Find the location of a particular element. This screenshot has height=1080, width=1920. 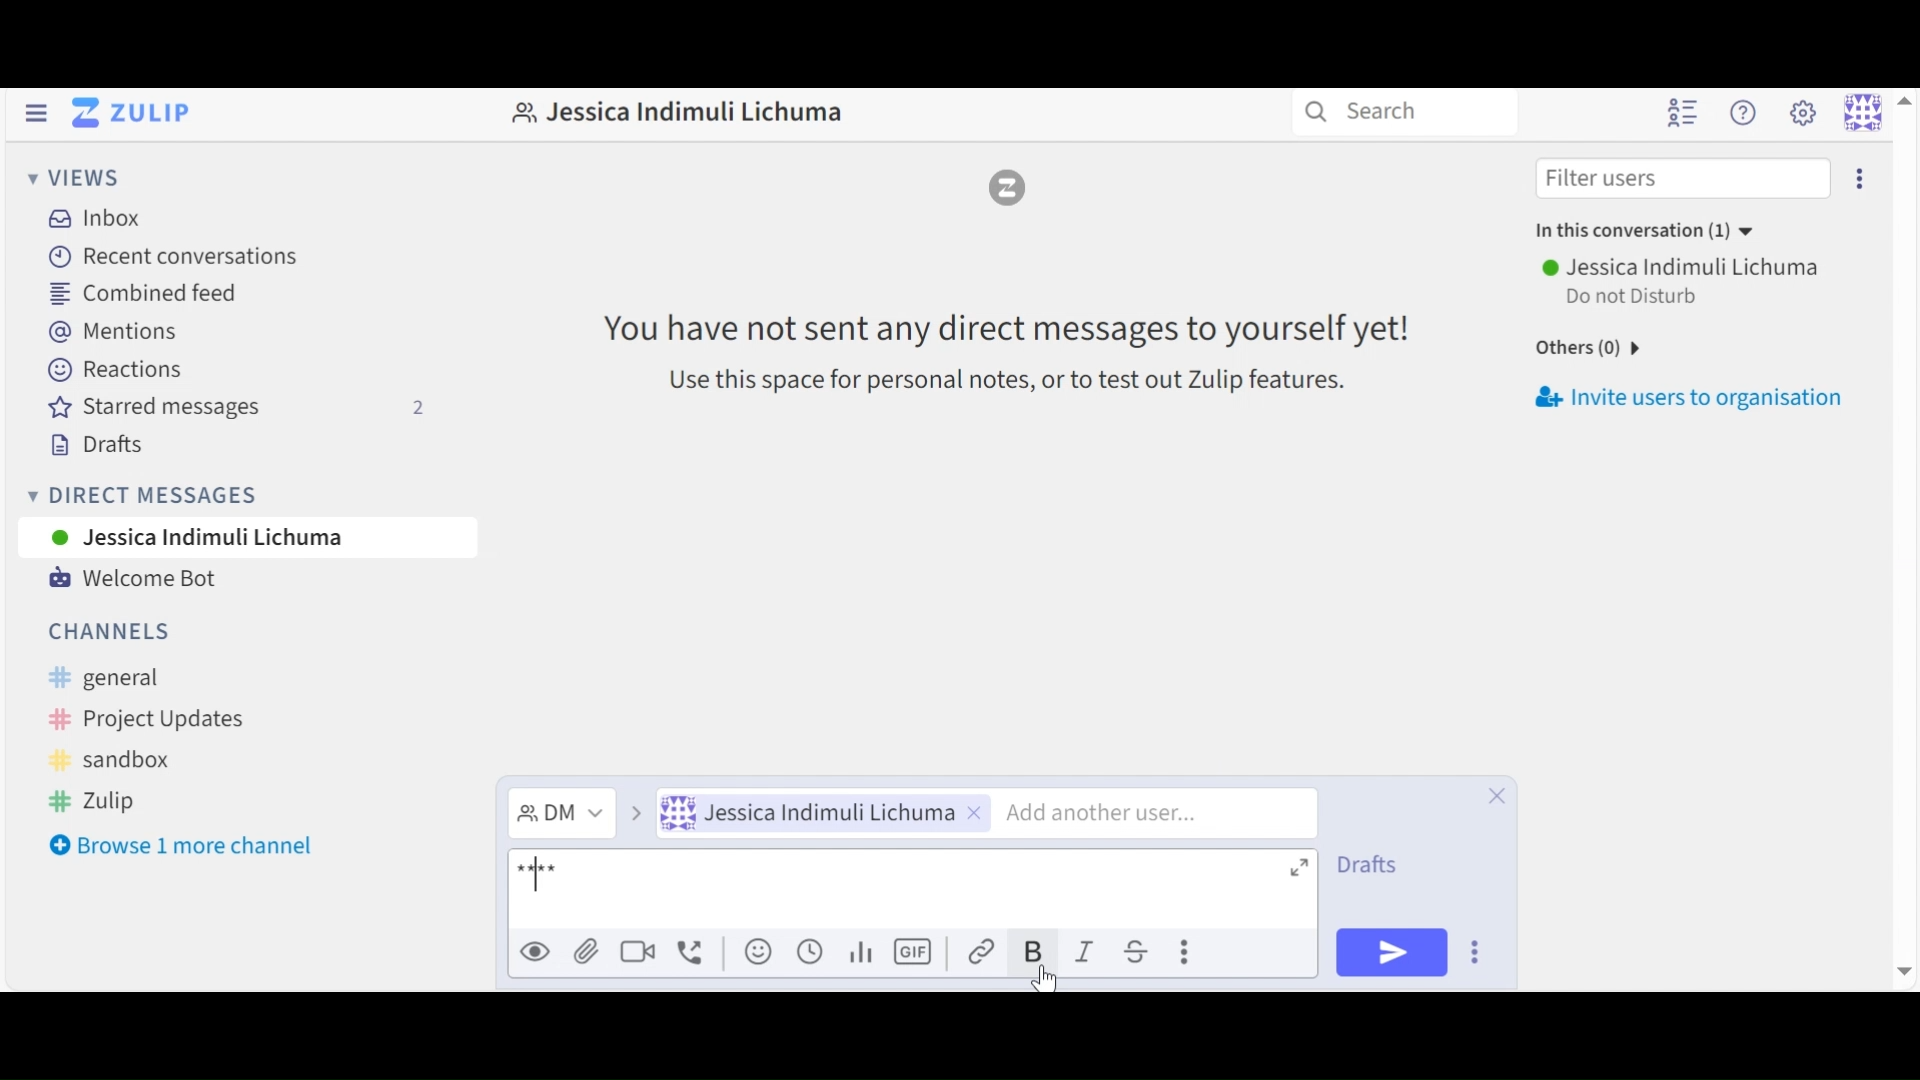

Preview is located at coordinates (536, 950).